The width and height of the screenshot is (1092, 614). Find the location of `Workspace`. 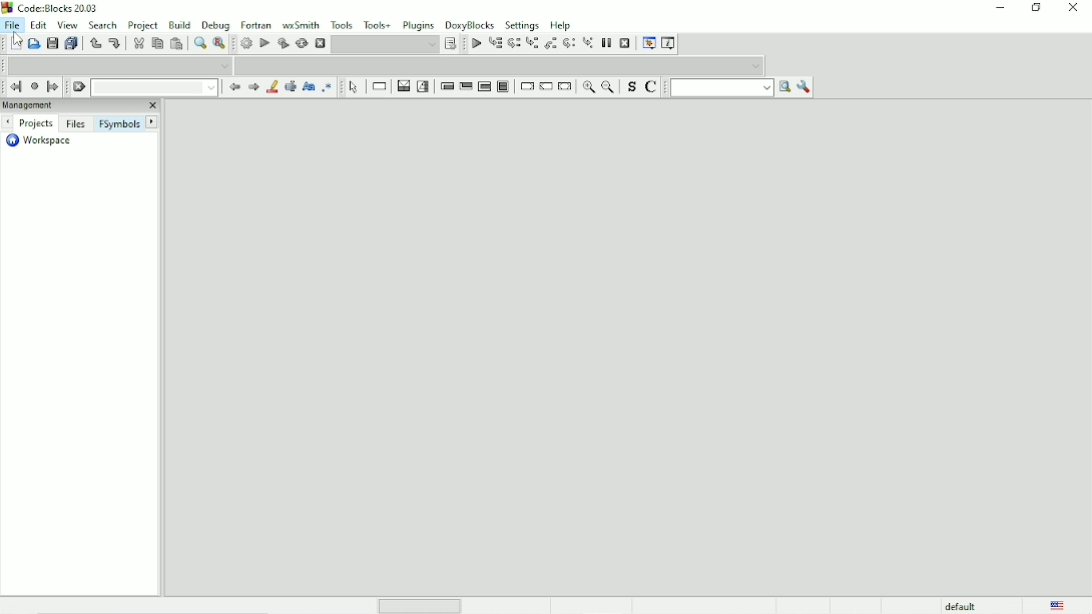

Workspace is located at coordinates (44, 141).